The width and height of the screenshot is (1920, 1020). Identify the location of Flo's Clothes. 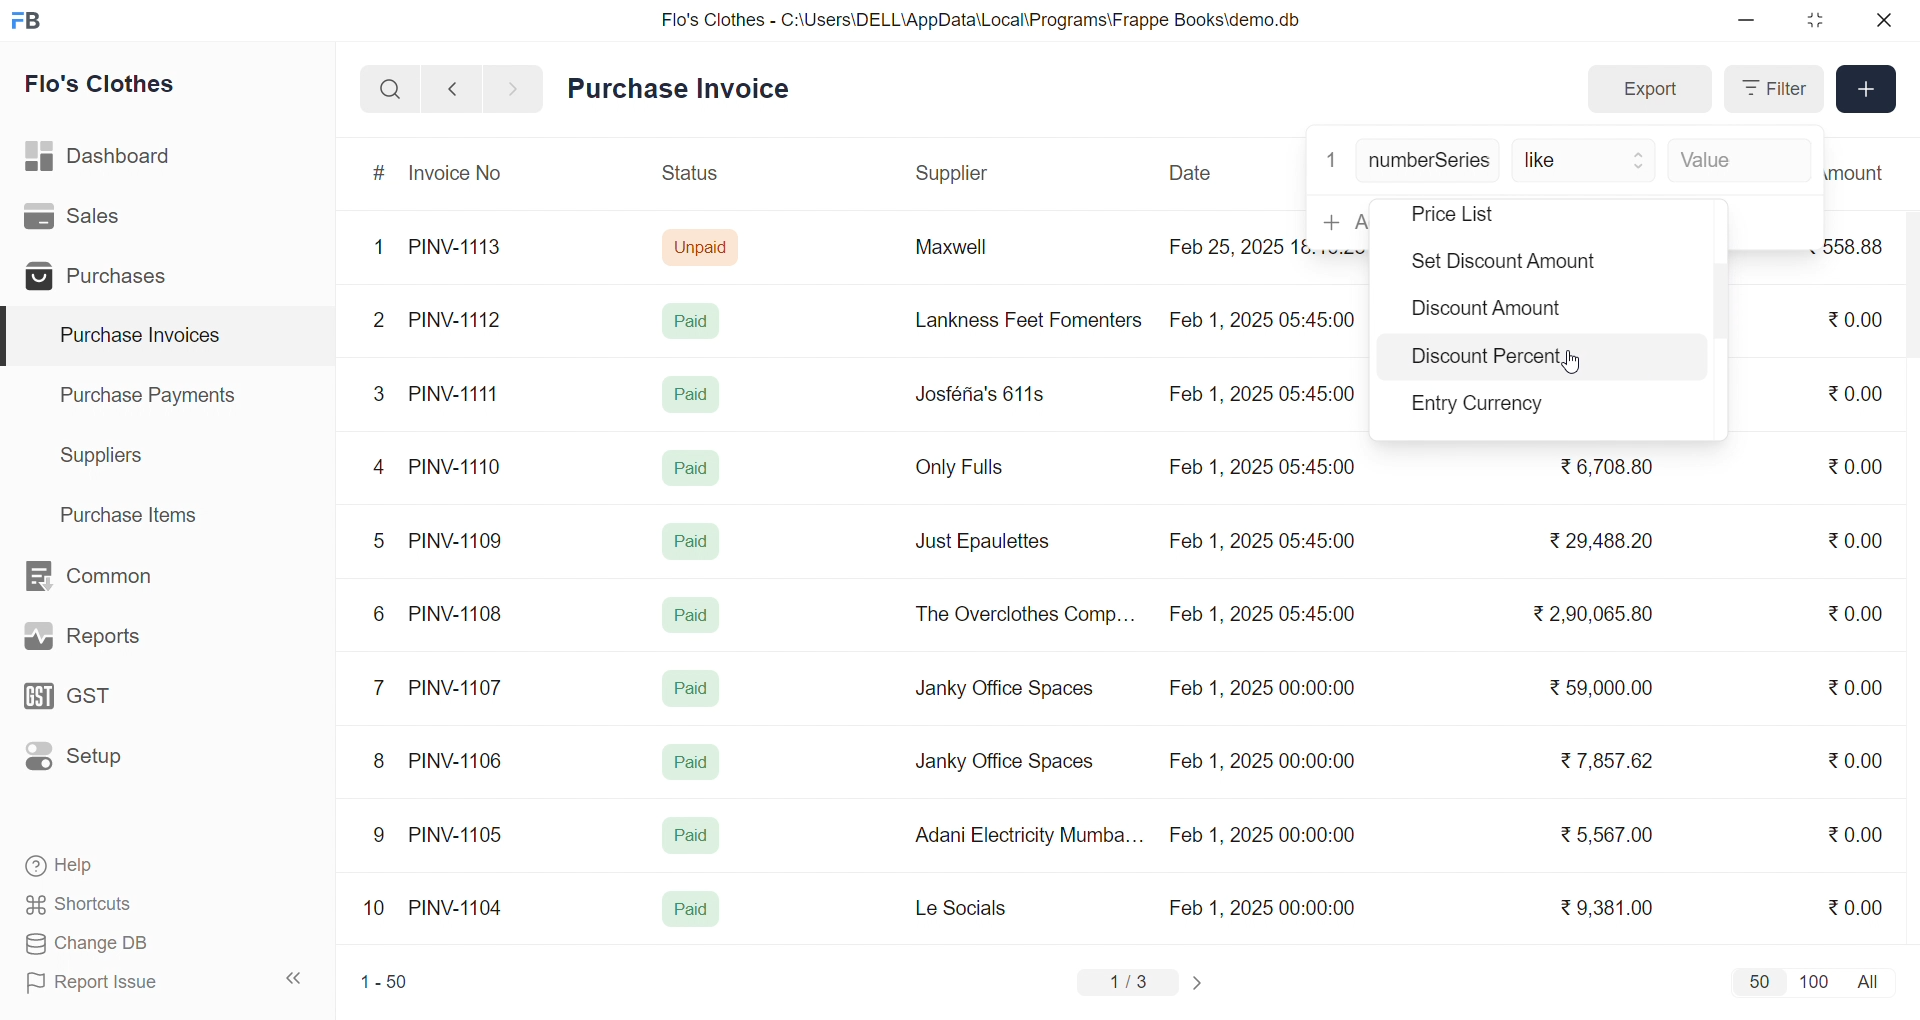
(114, 87).